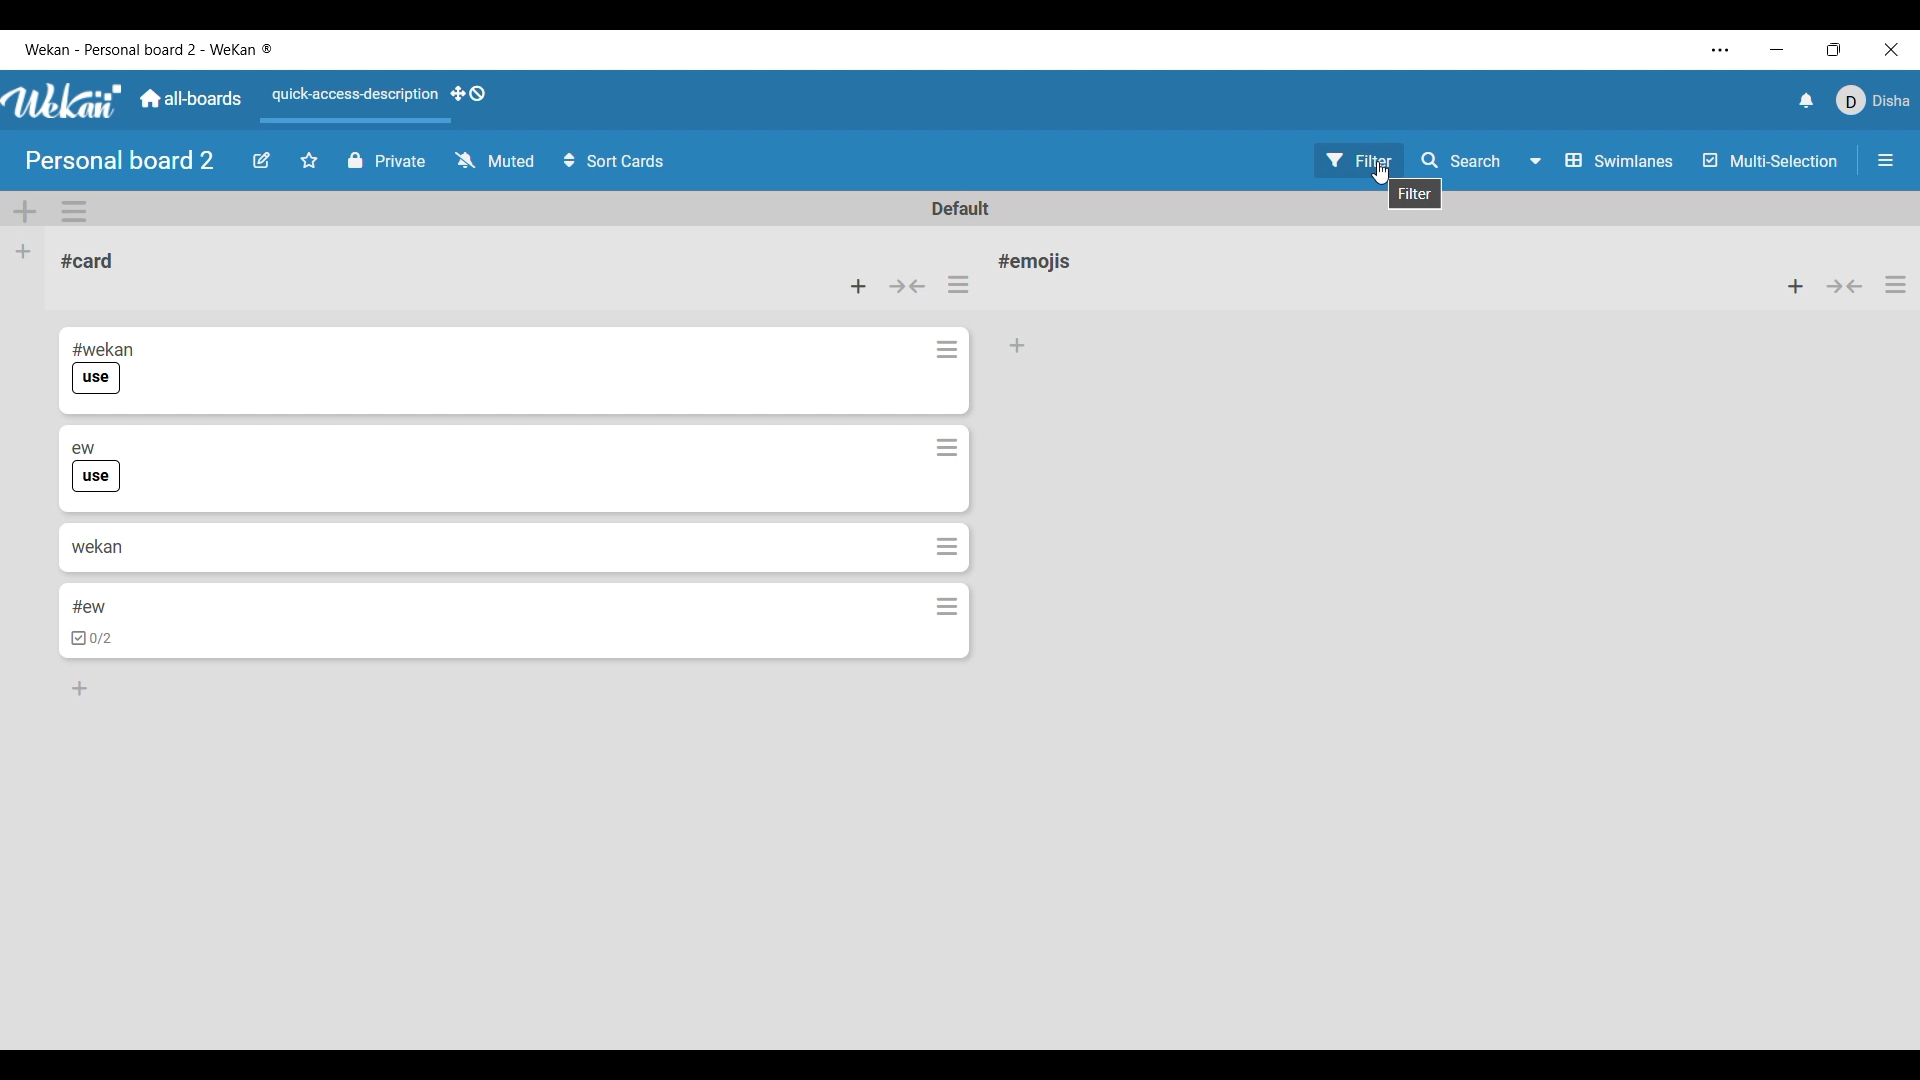  I want to click on List actions, so click(1895, 285).